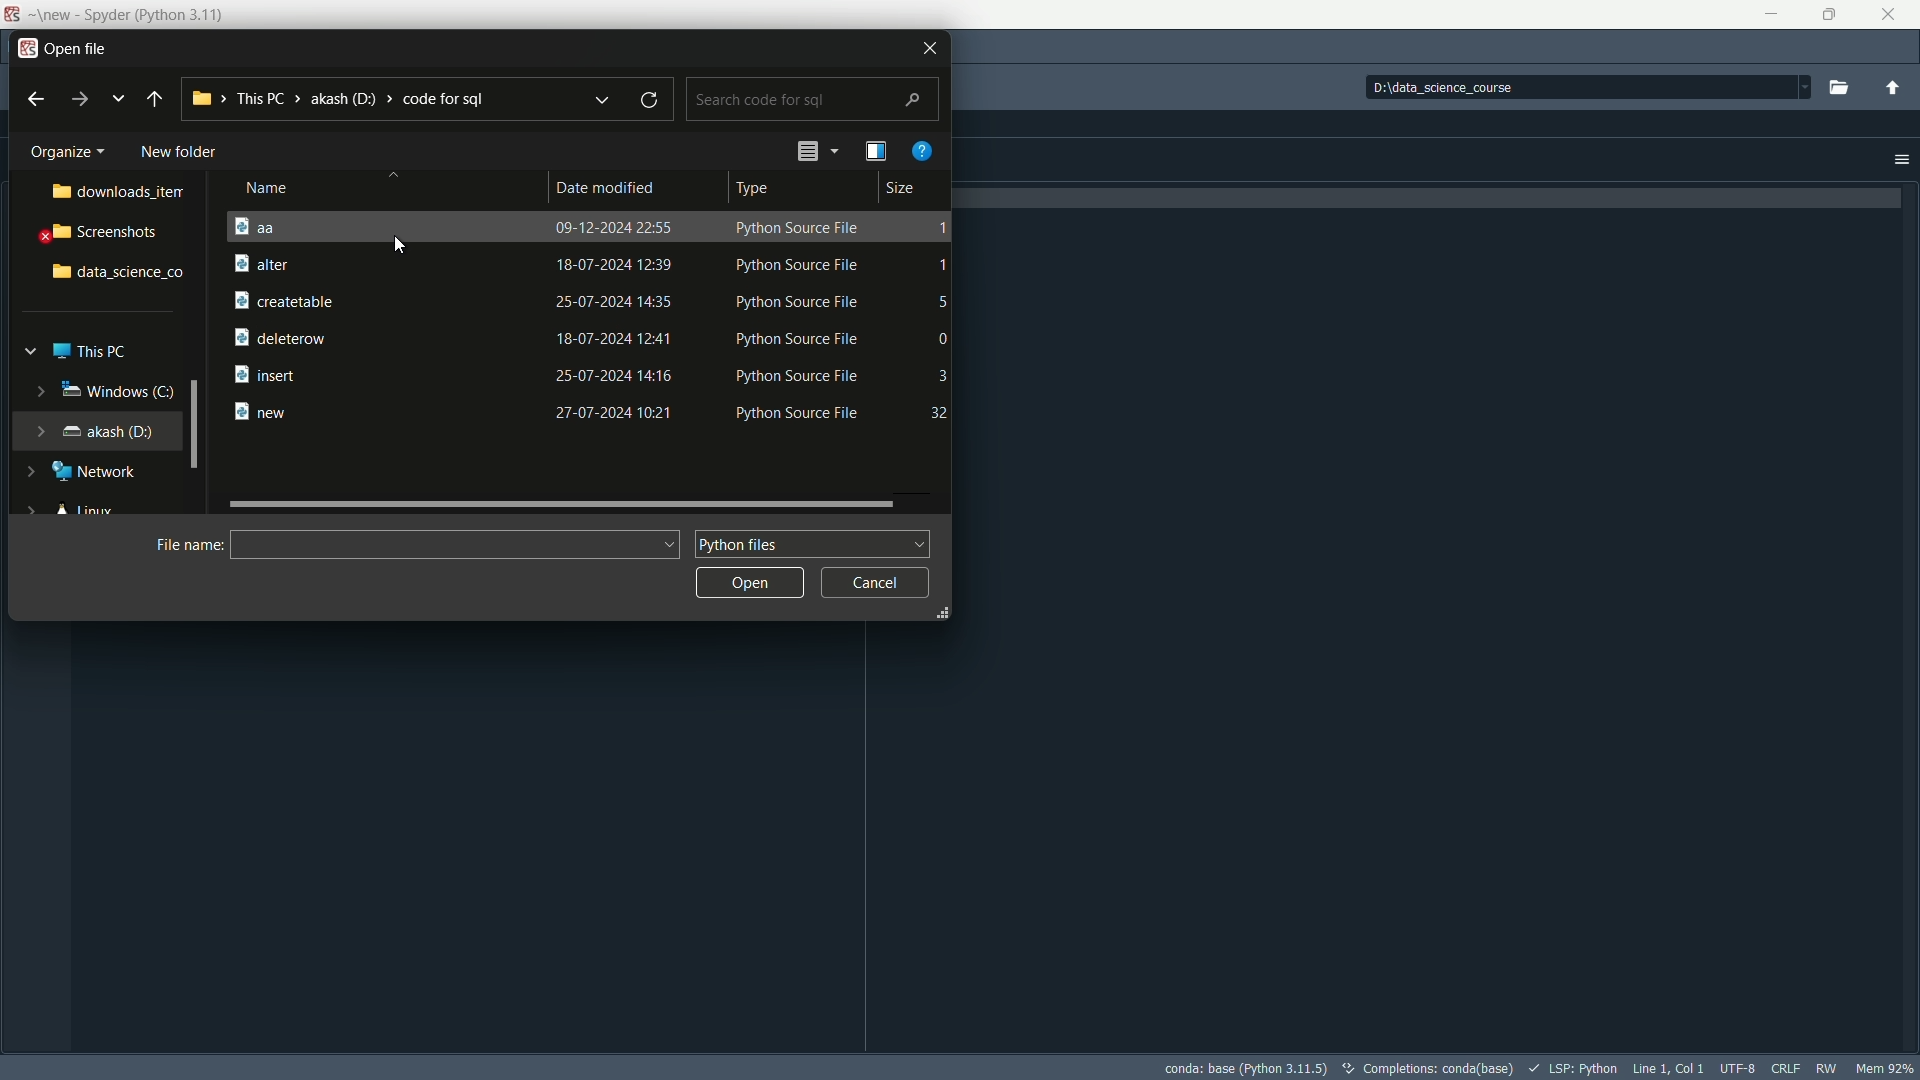 This screenshot has width=1920, height=1080. I want to click on file encoding, so click(1739, 1068).